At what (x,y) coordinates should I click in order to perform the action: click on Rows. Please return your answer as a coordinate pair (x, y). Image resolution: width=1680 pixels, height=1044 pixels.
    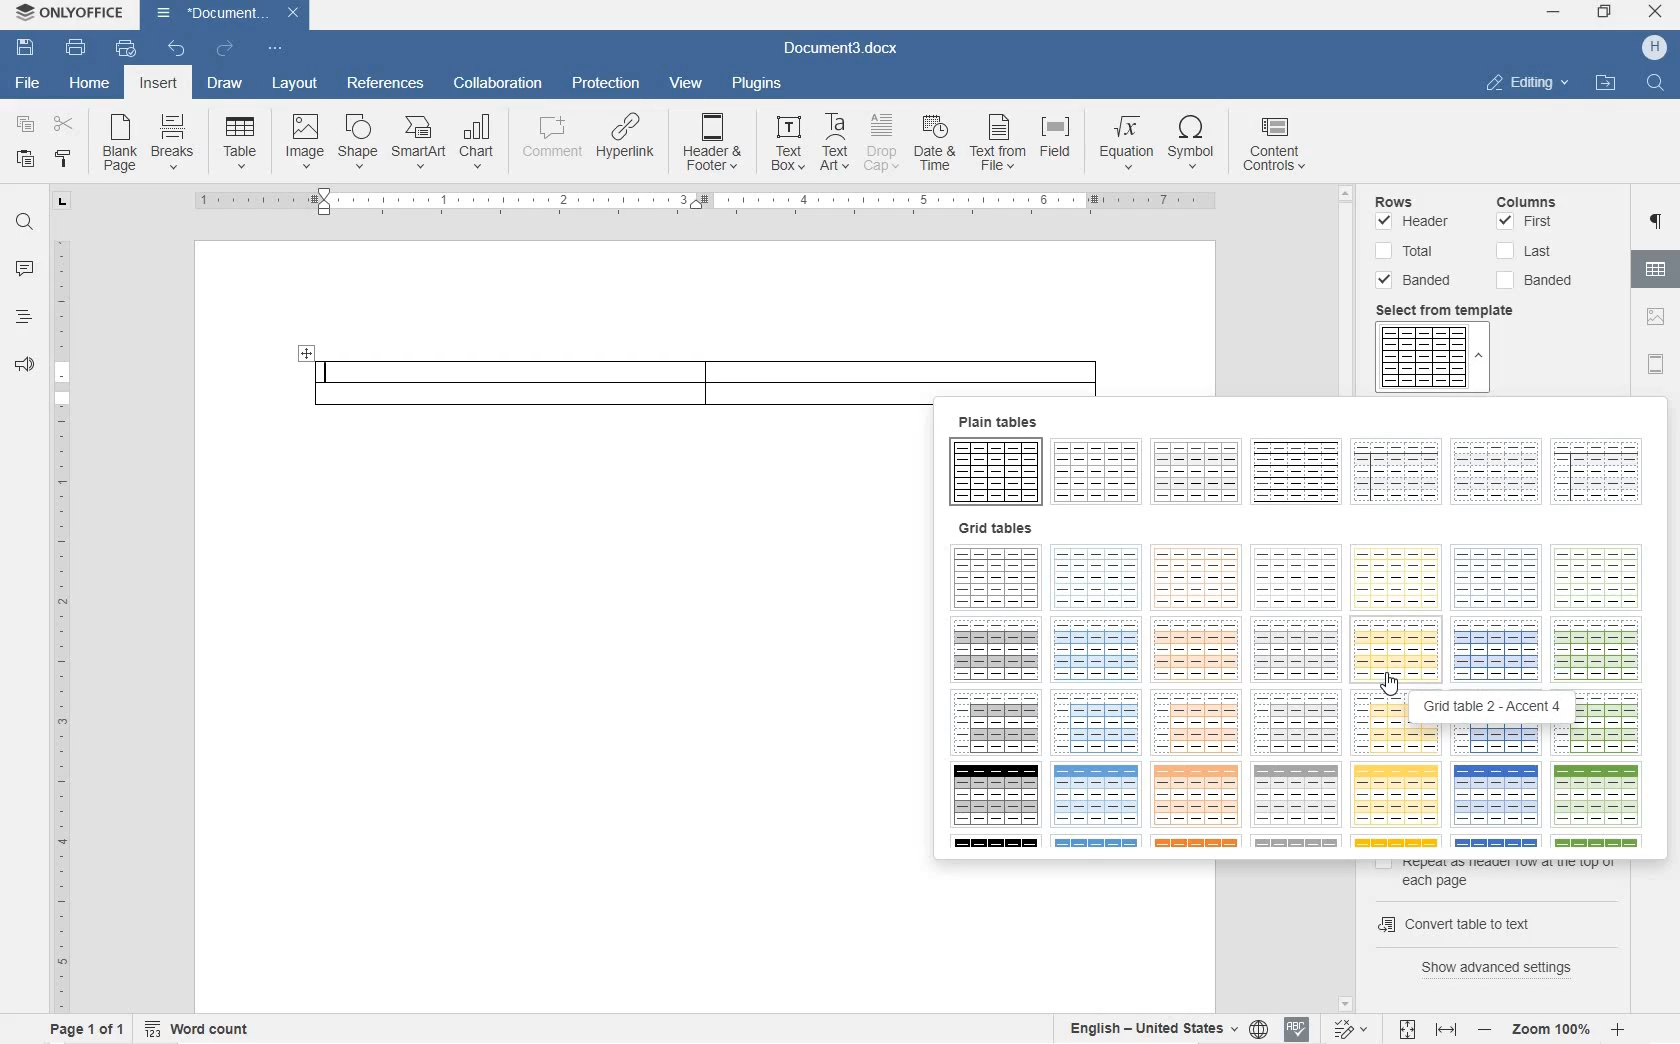
    Looking at the image, I should click on (1420, 198).